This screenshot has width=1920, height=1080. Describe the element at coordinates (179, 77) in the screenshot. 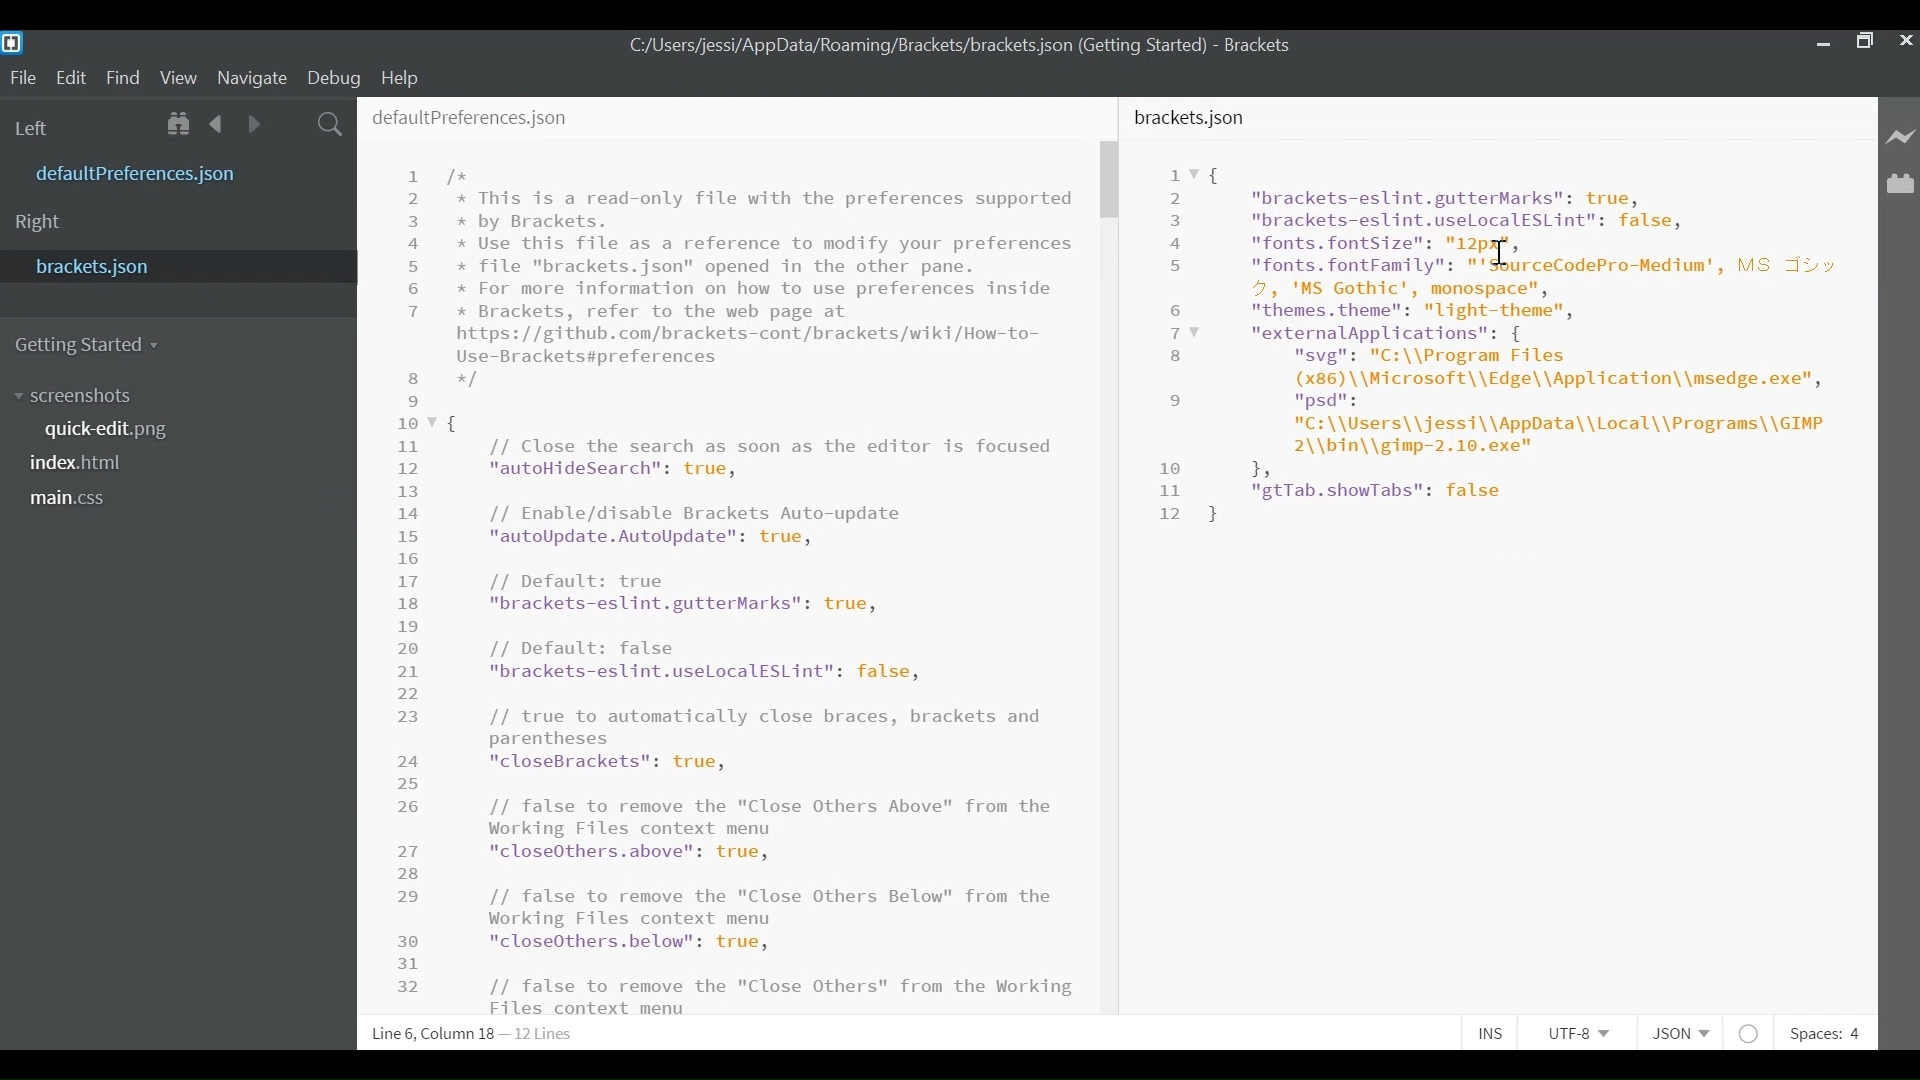

I see `View` at that location.